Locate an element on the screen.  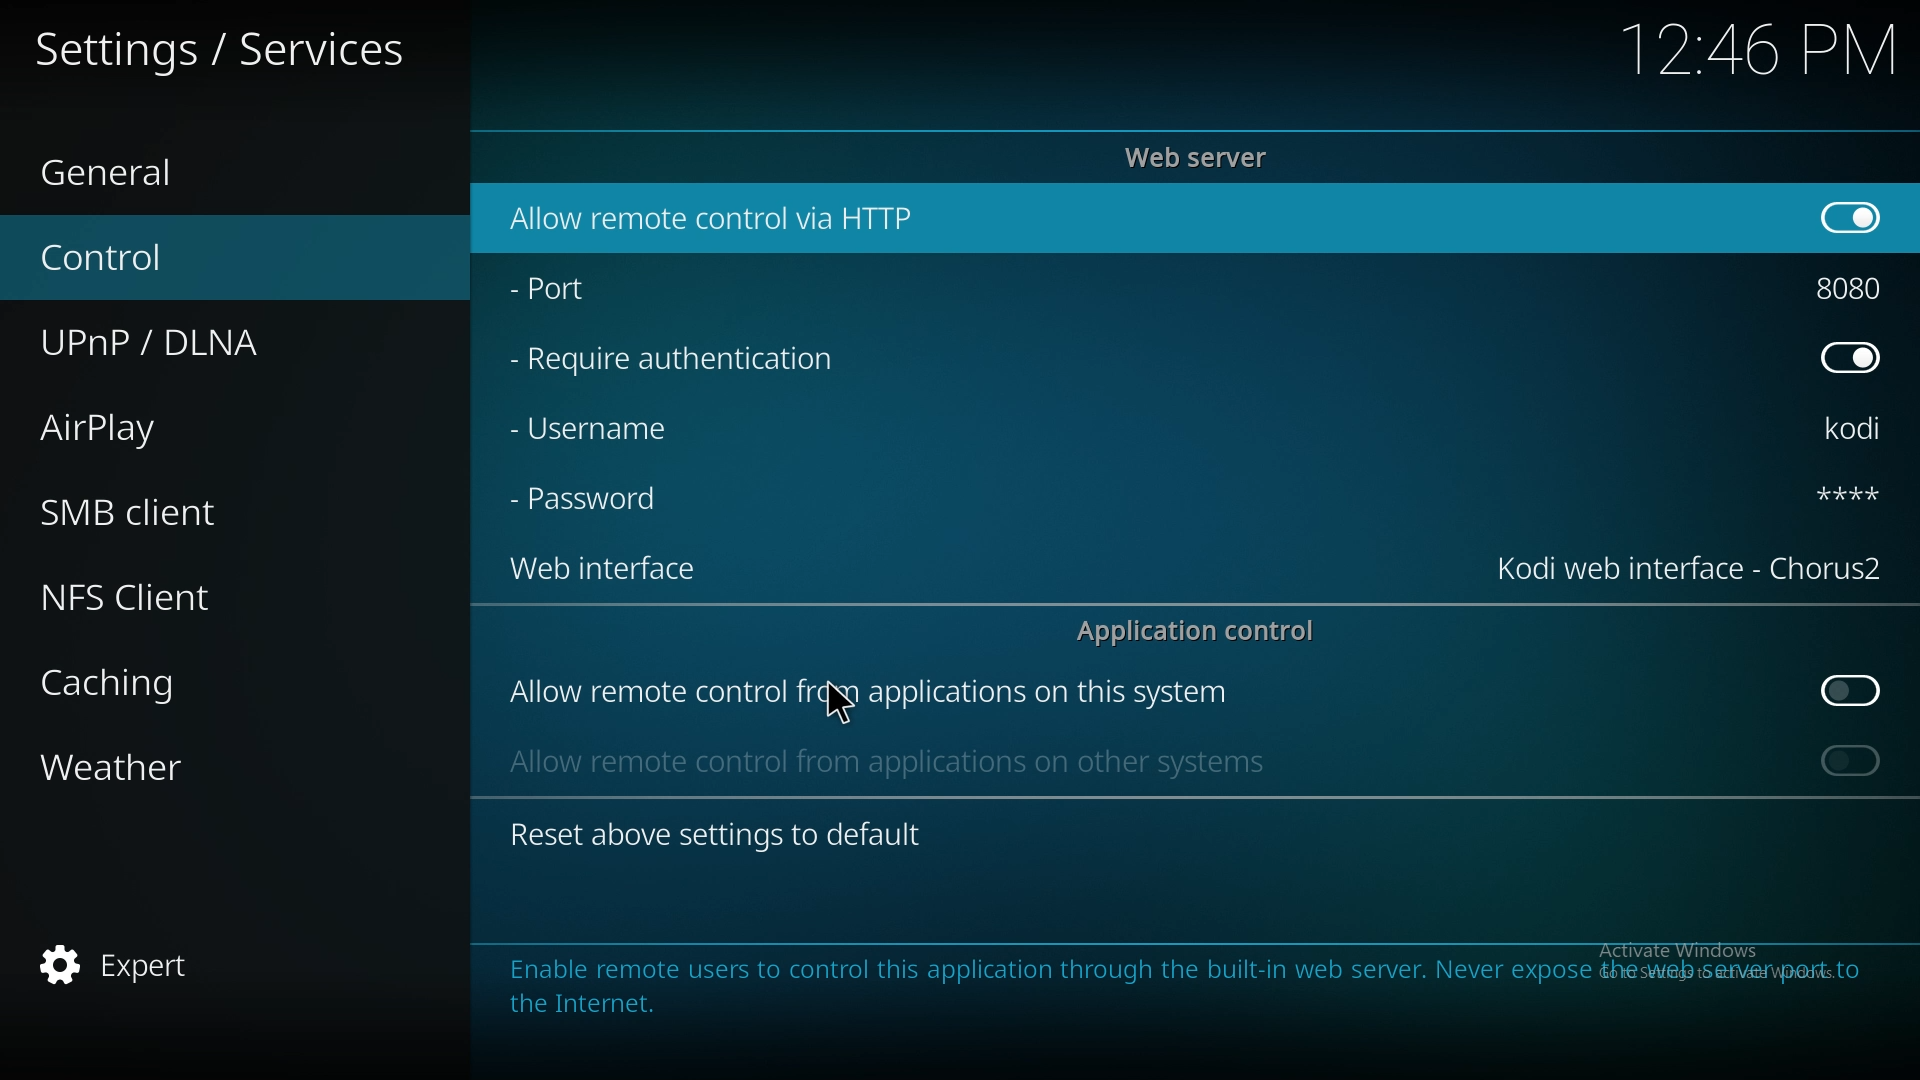
allow remote control from other system is located at coordinates (884, 760).